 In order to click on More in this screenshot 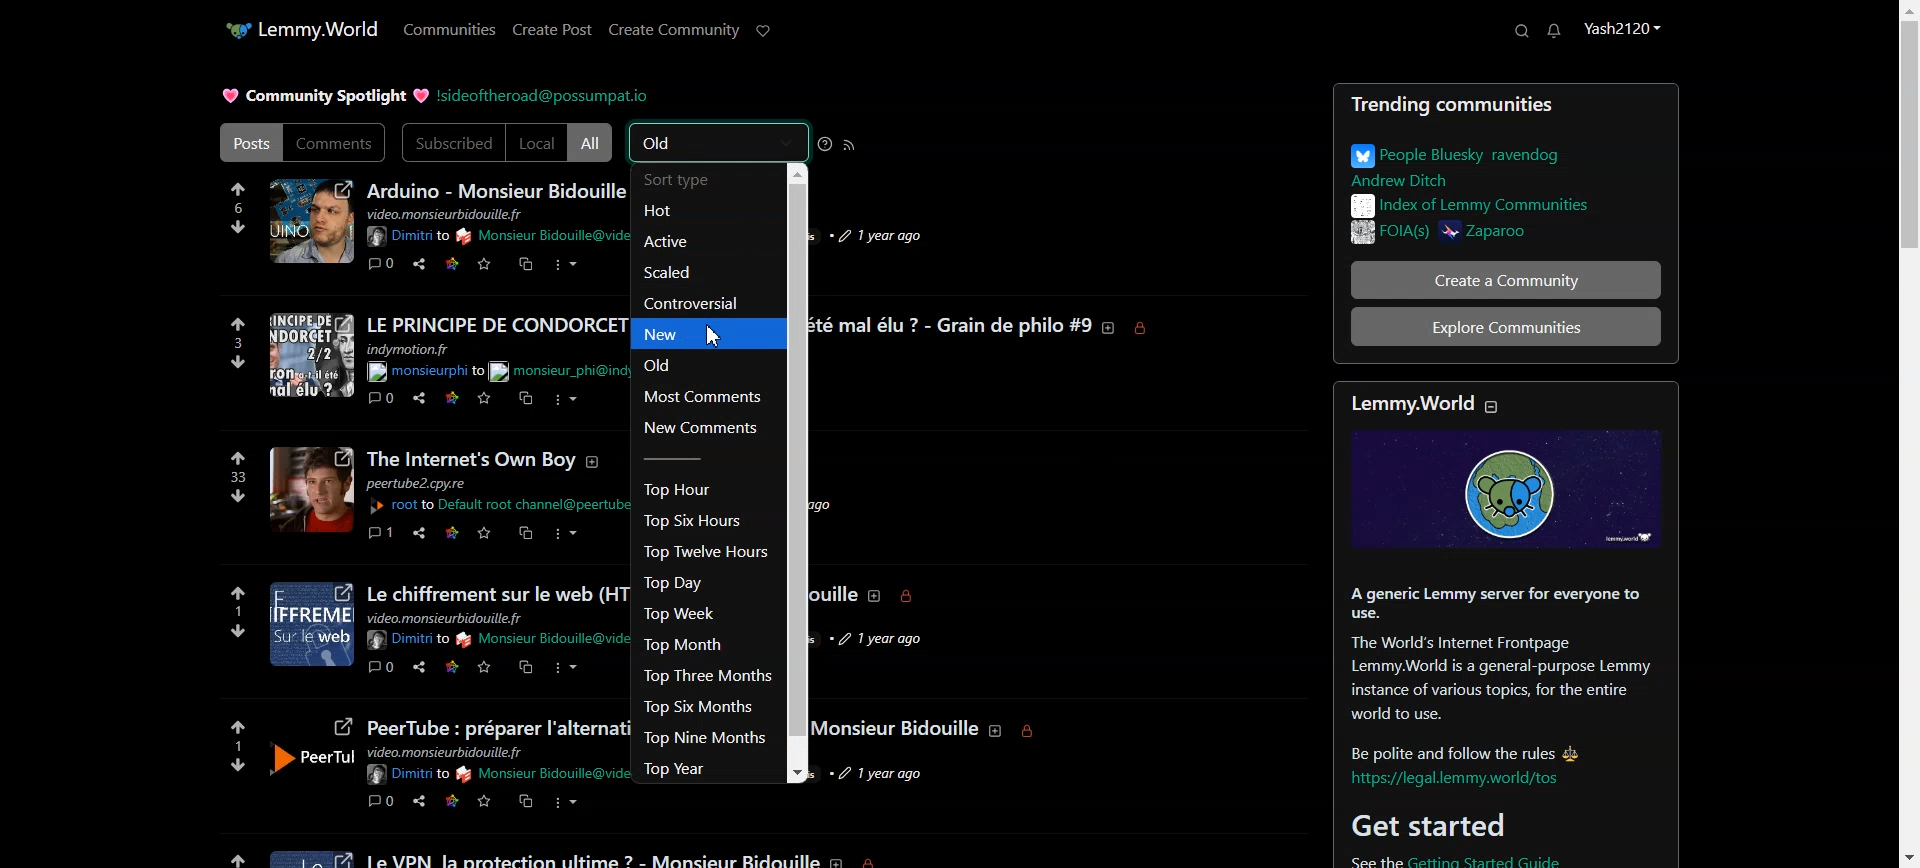, I will do `click(565, 265)`.